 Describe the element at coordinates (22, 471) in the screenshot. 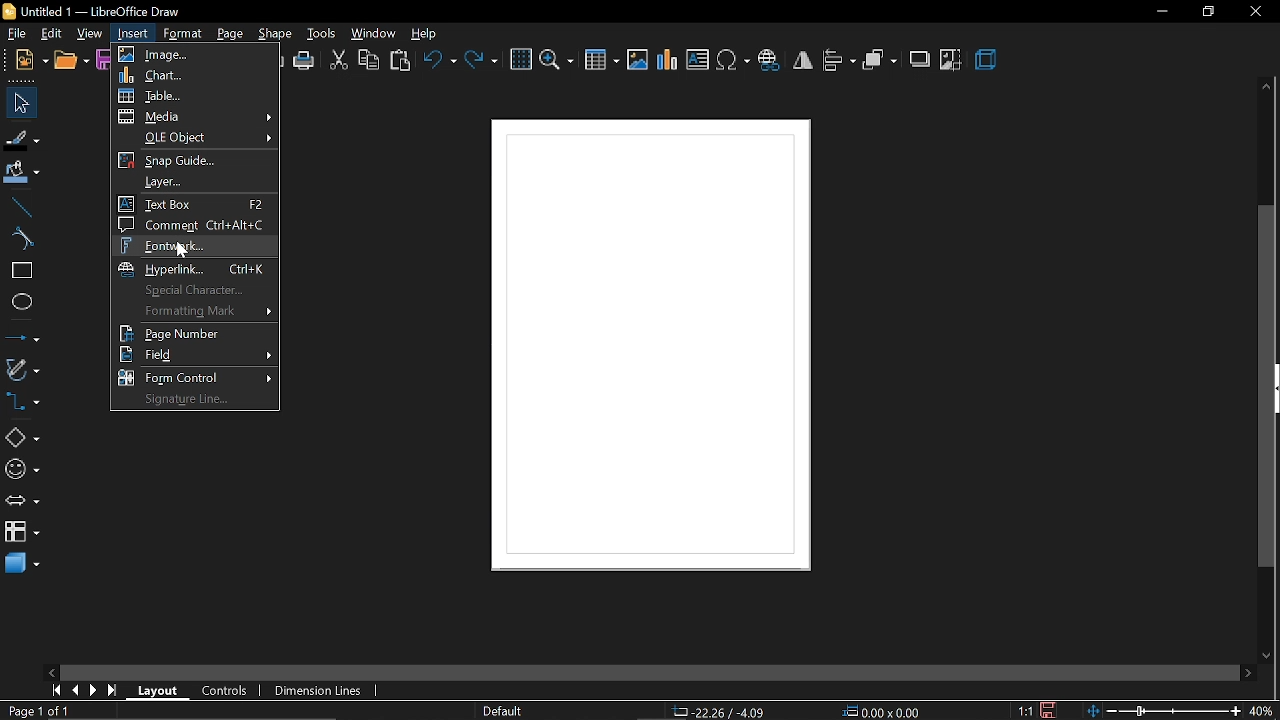

I see `symbol shapes` at that location.